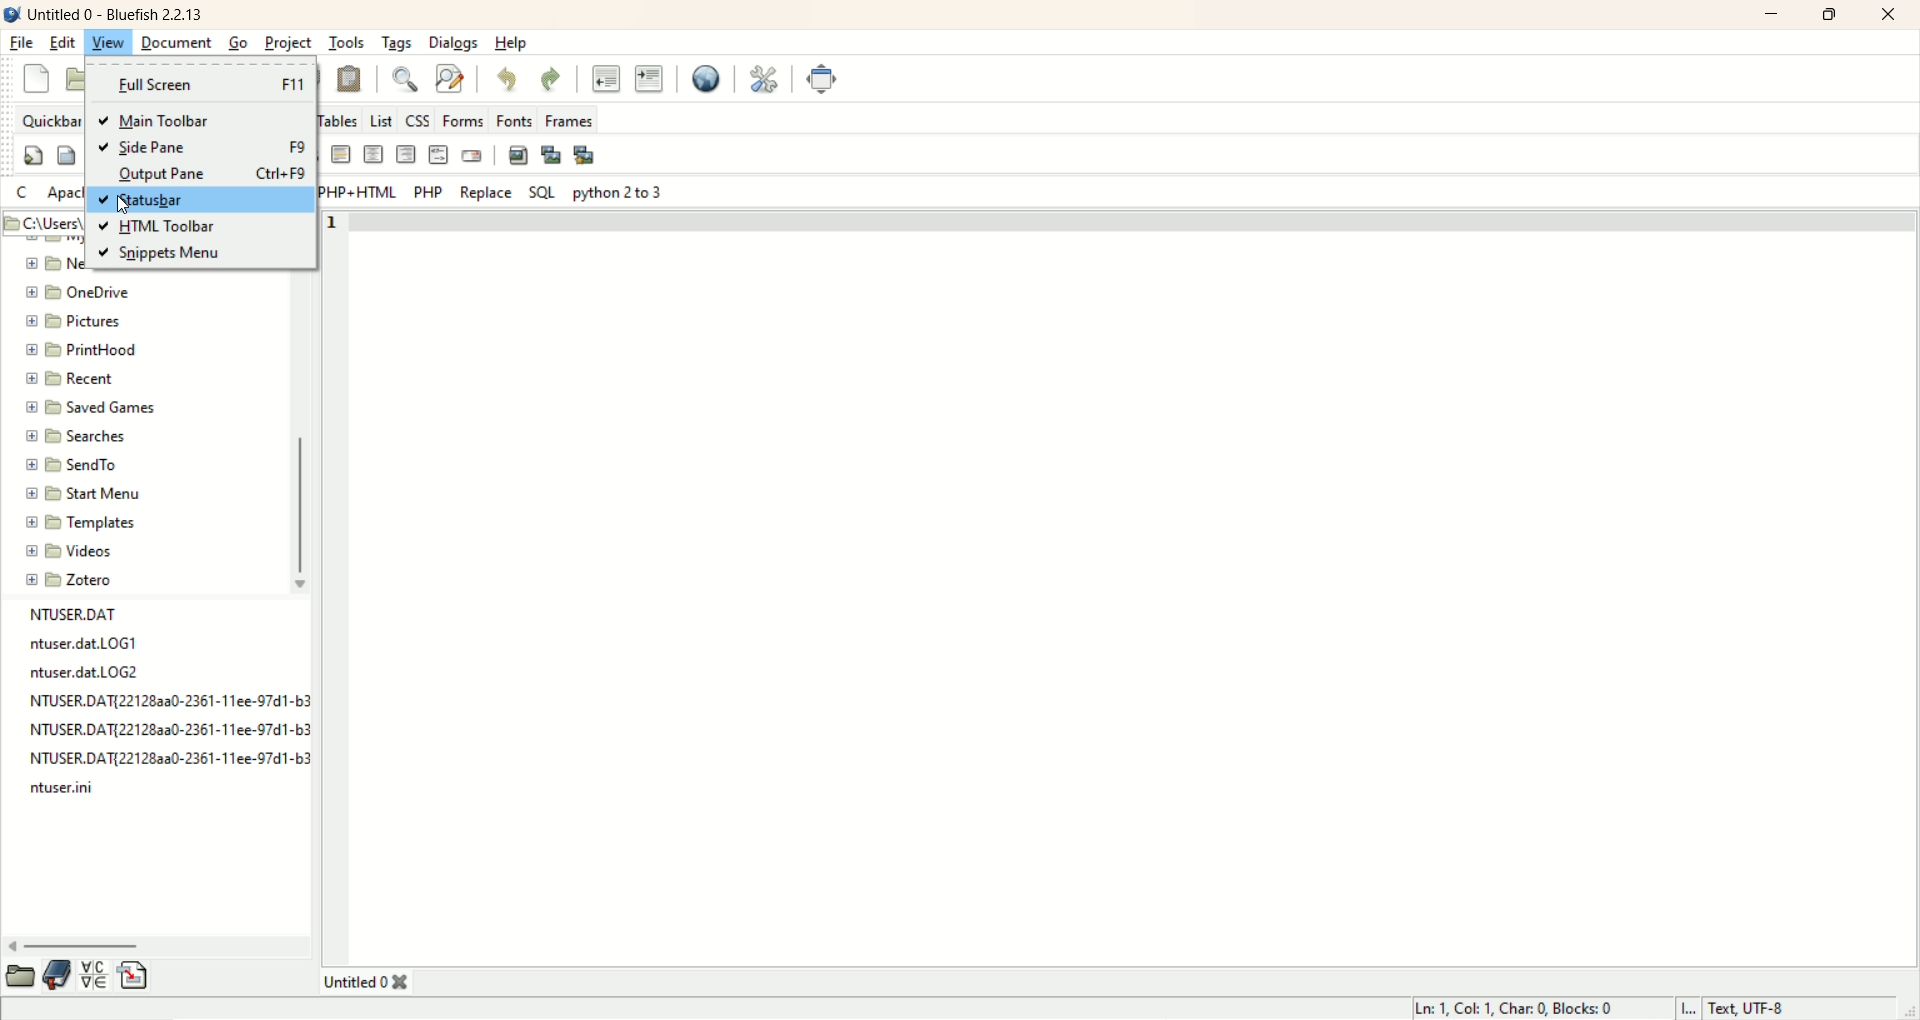  What do you see at coordinates (163, 759) in the screenshot?
I see `file` at bounding box center [163, 759].